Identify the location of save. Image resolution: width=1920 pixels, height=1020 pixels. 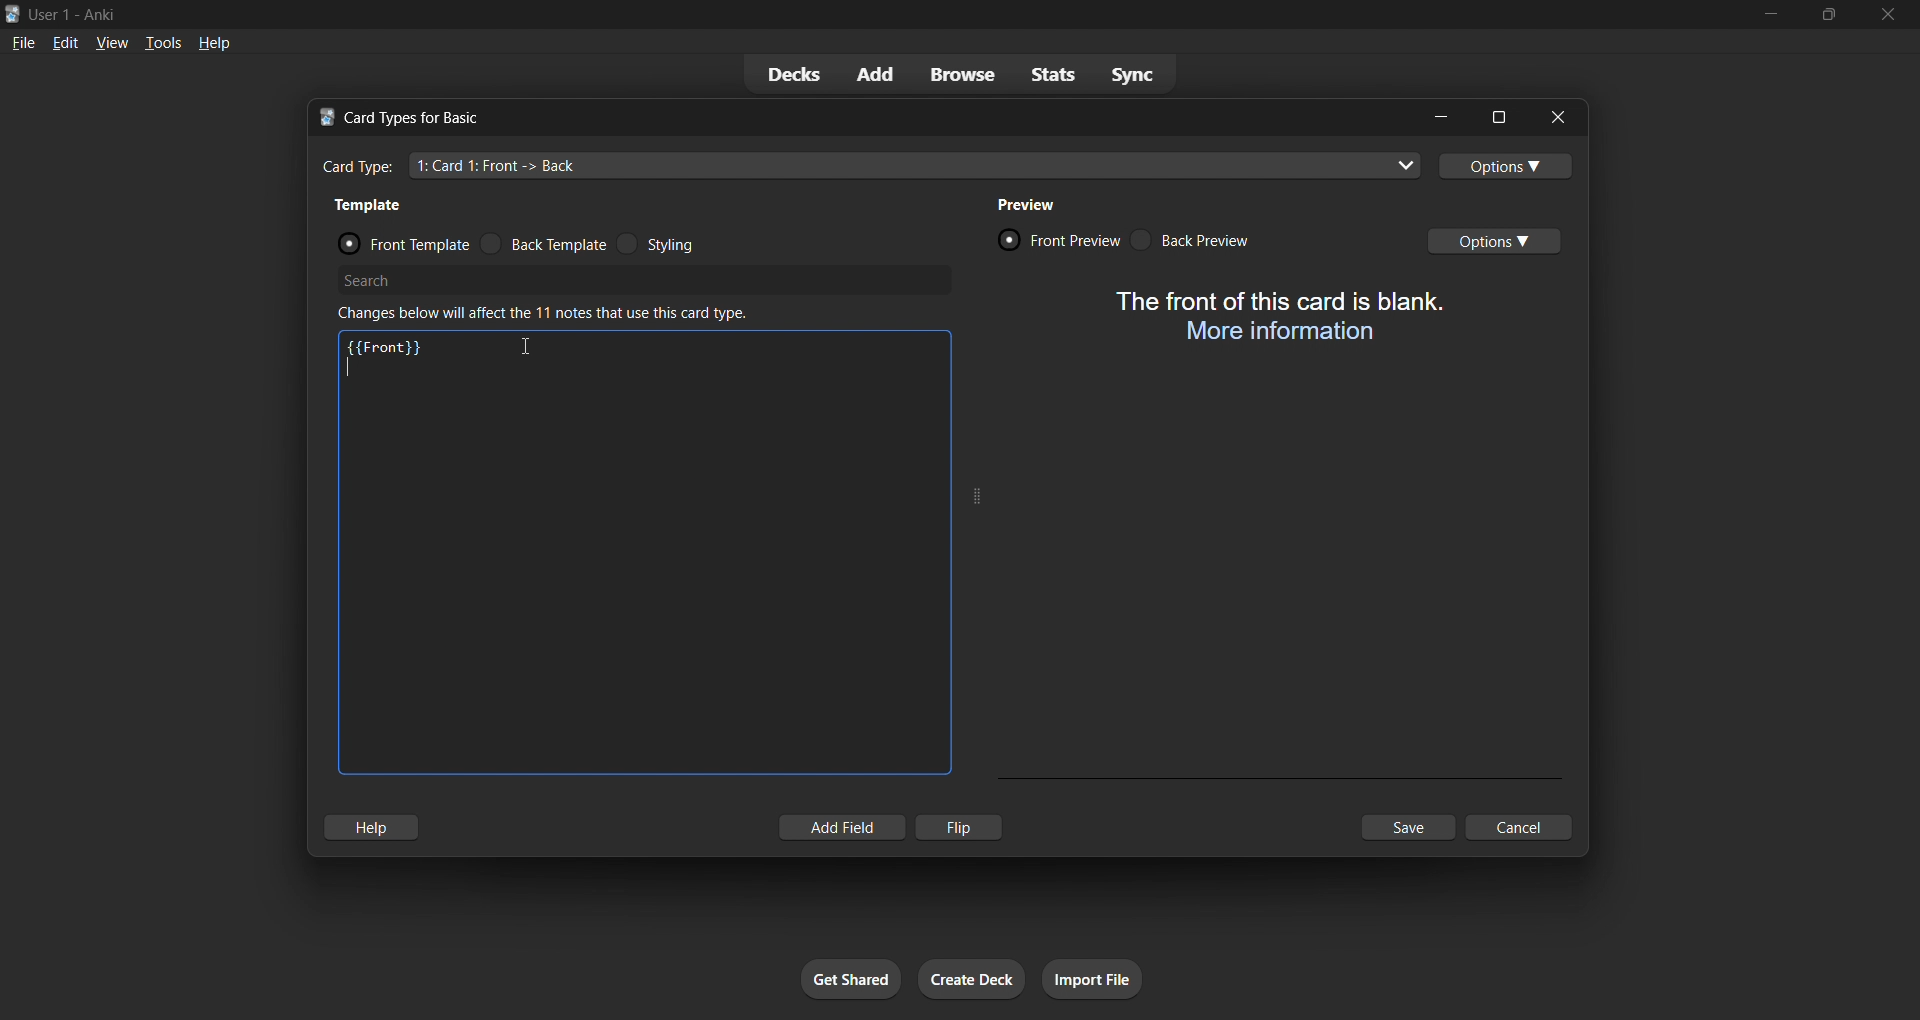
(1409, 830).